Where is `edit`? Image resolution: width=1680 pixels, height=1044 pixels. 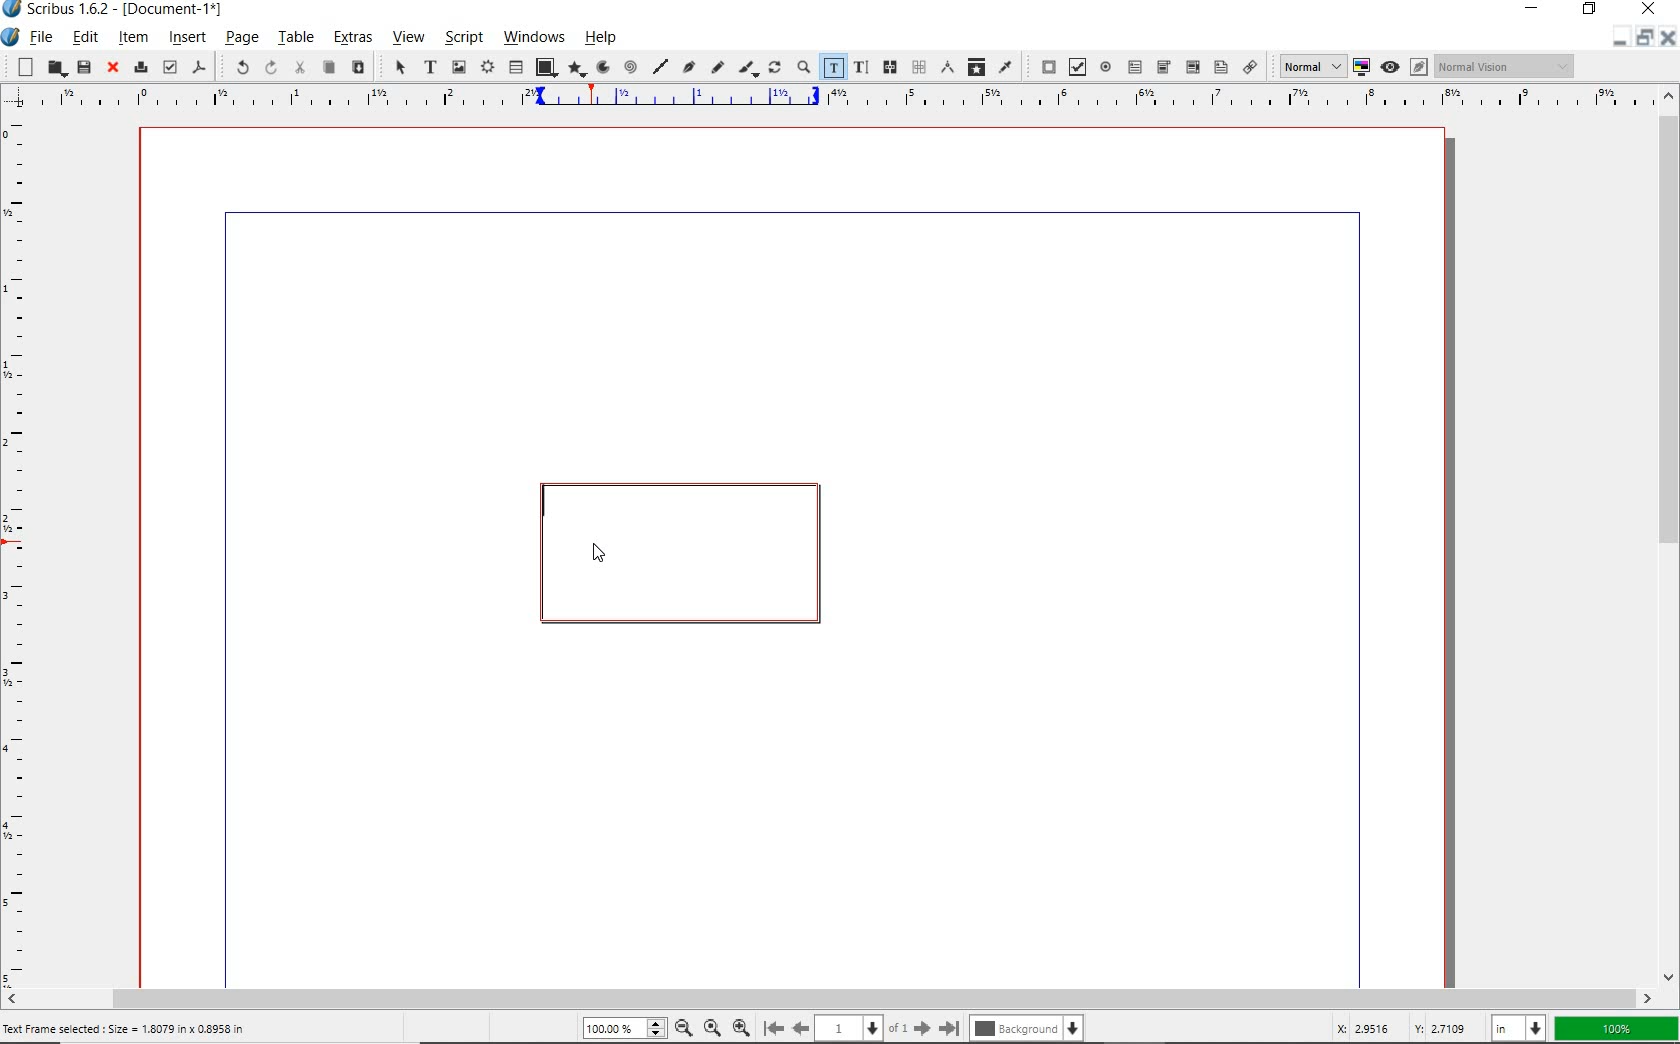
edit is located at coordinates (83, 39).